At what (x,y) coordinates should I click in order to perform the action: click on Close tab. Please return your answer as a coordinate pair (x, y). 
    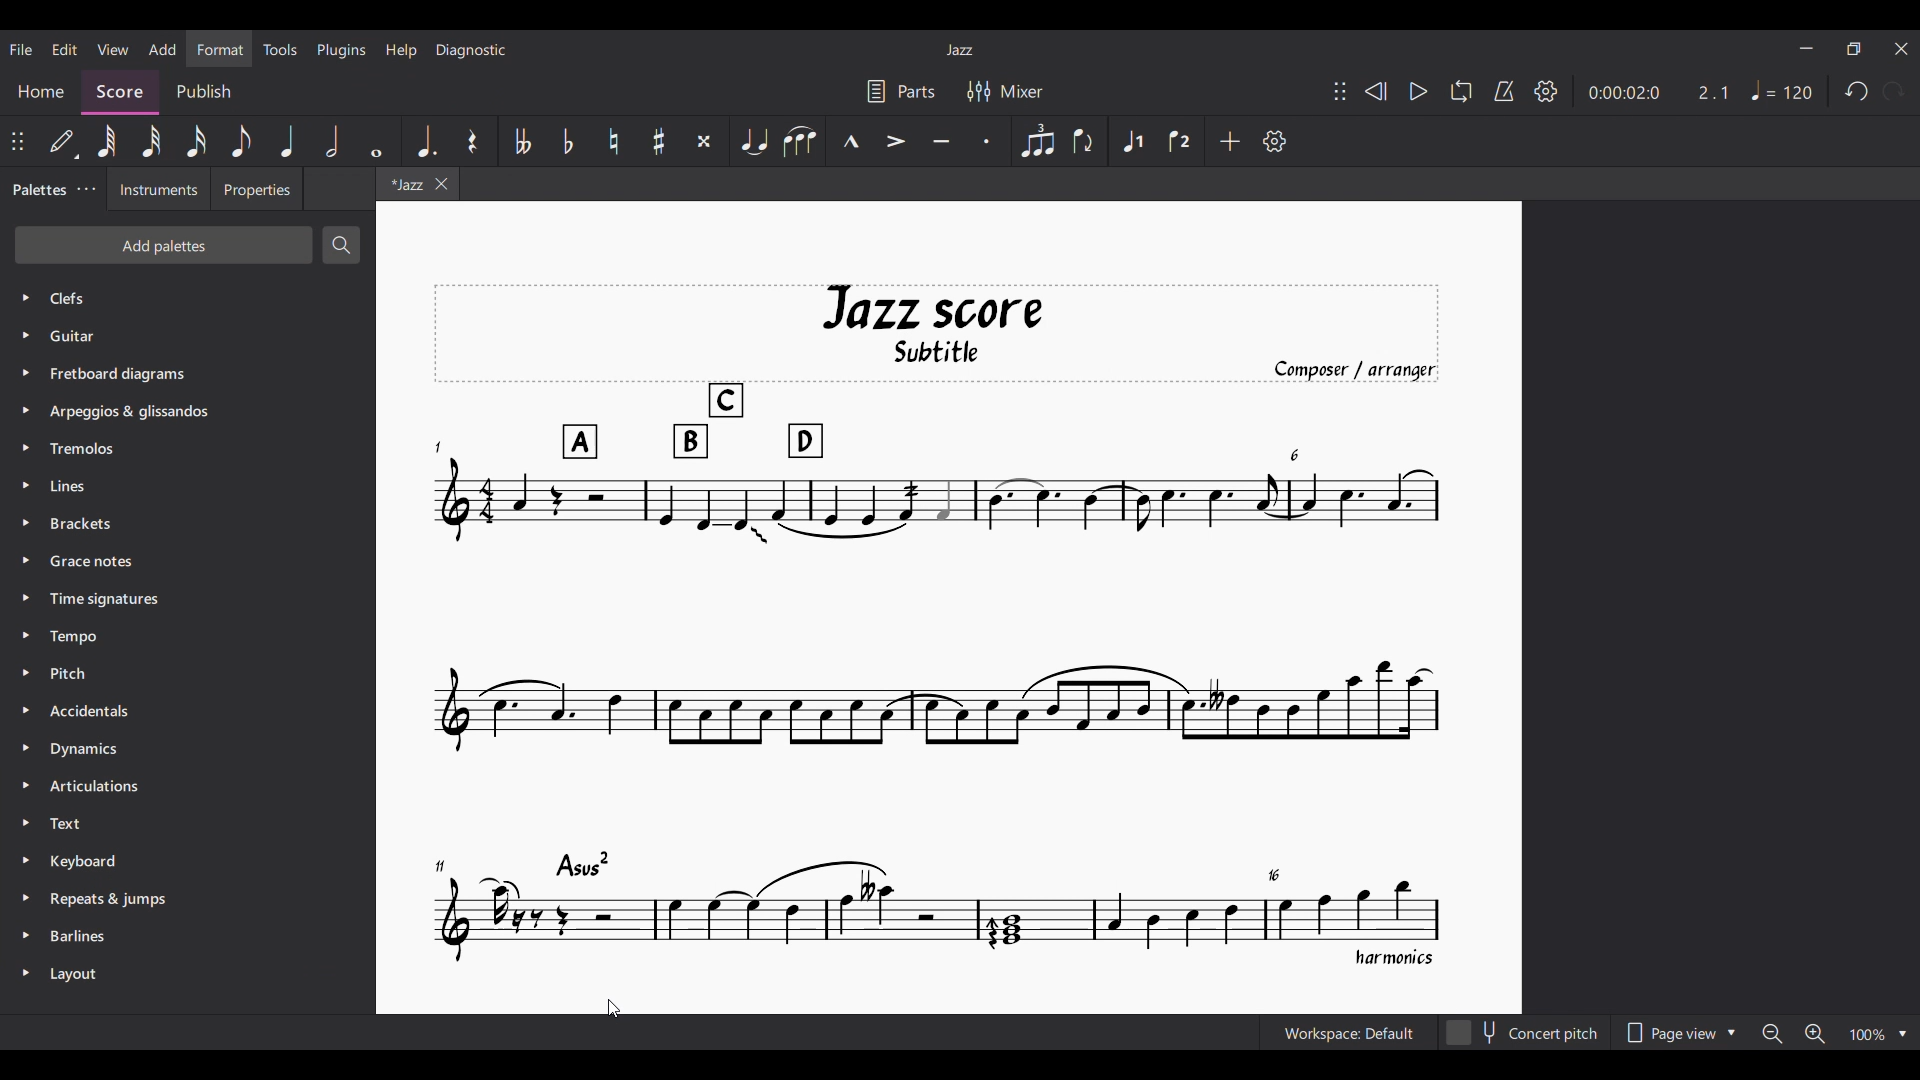
    Looking at the image, I should click on (441, 184).